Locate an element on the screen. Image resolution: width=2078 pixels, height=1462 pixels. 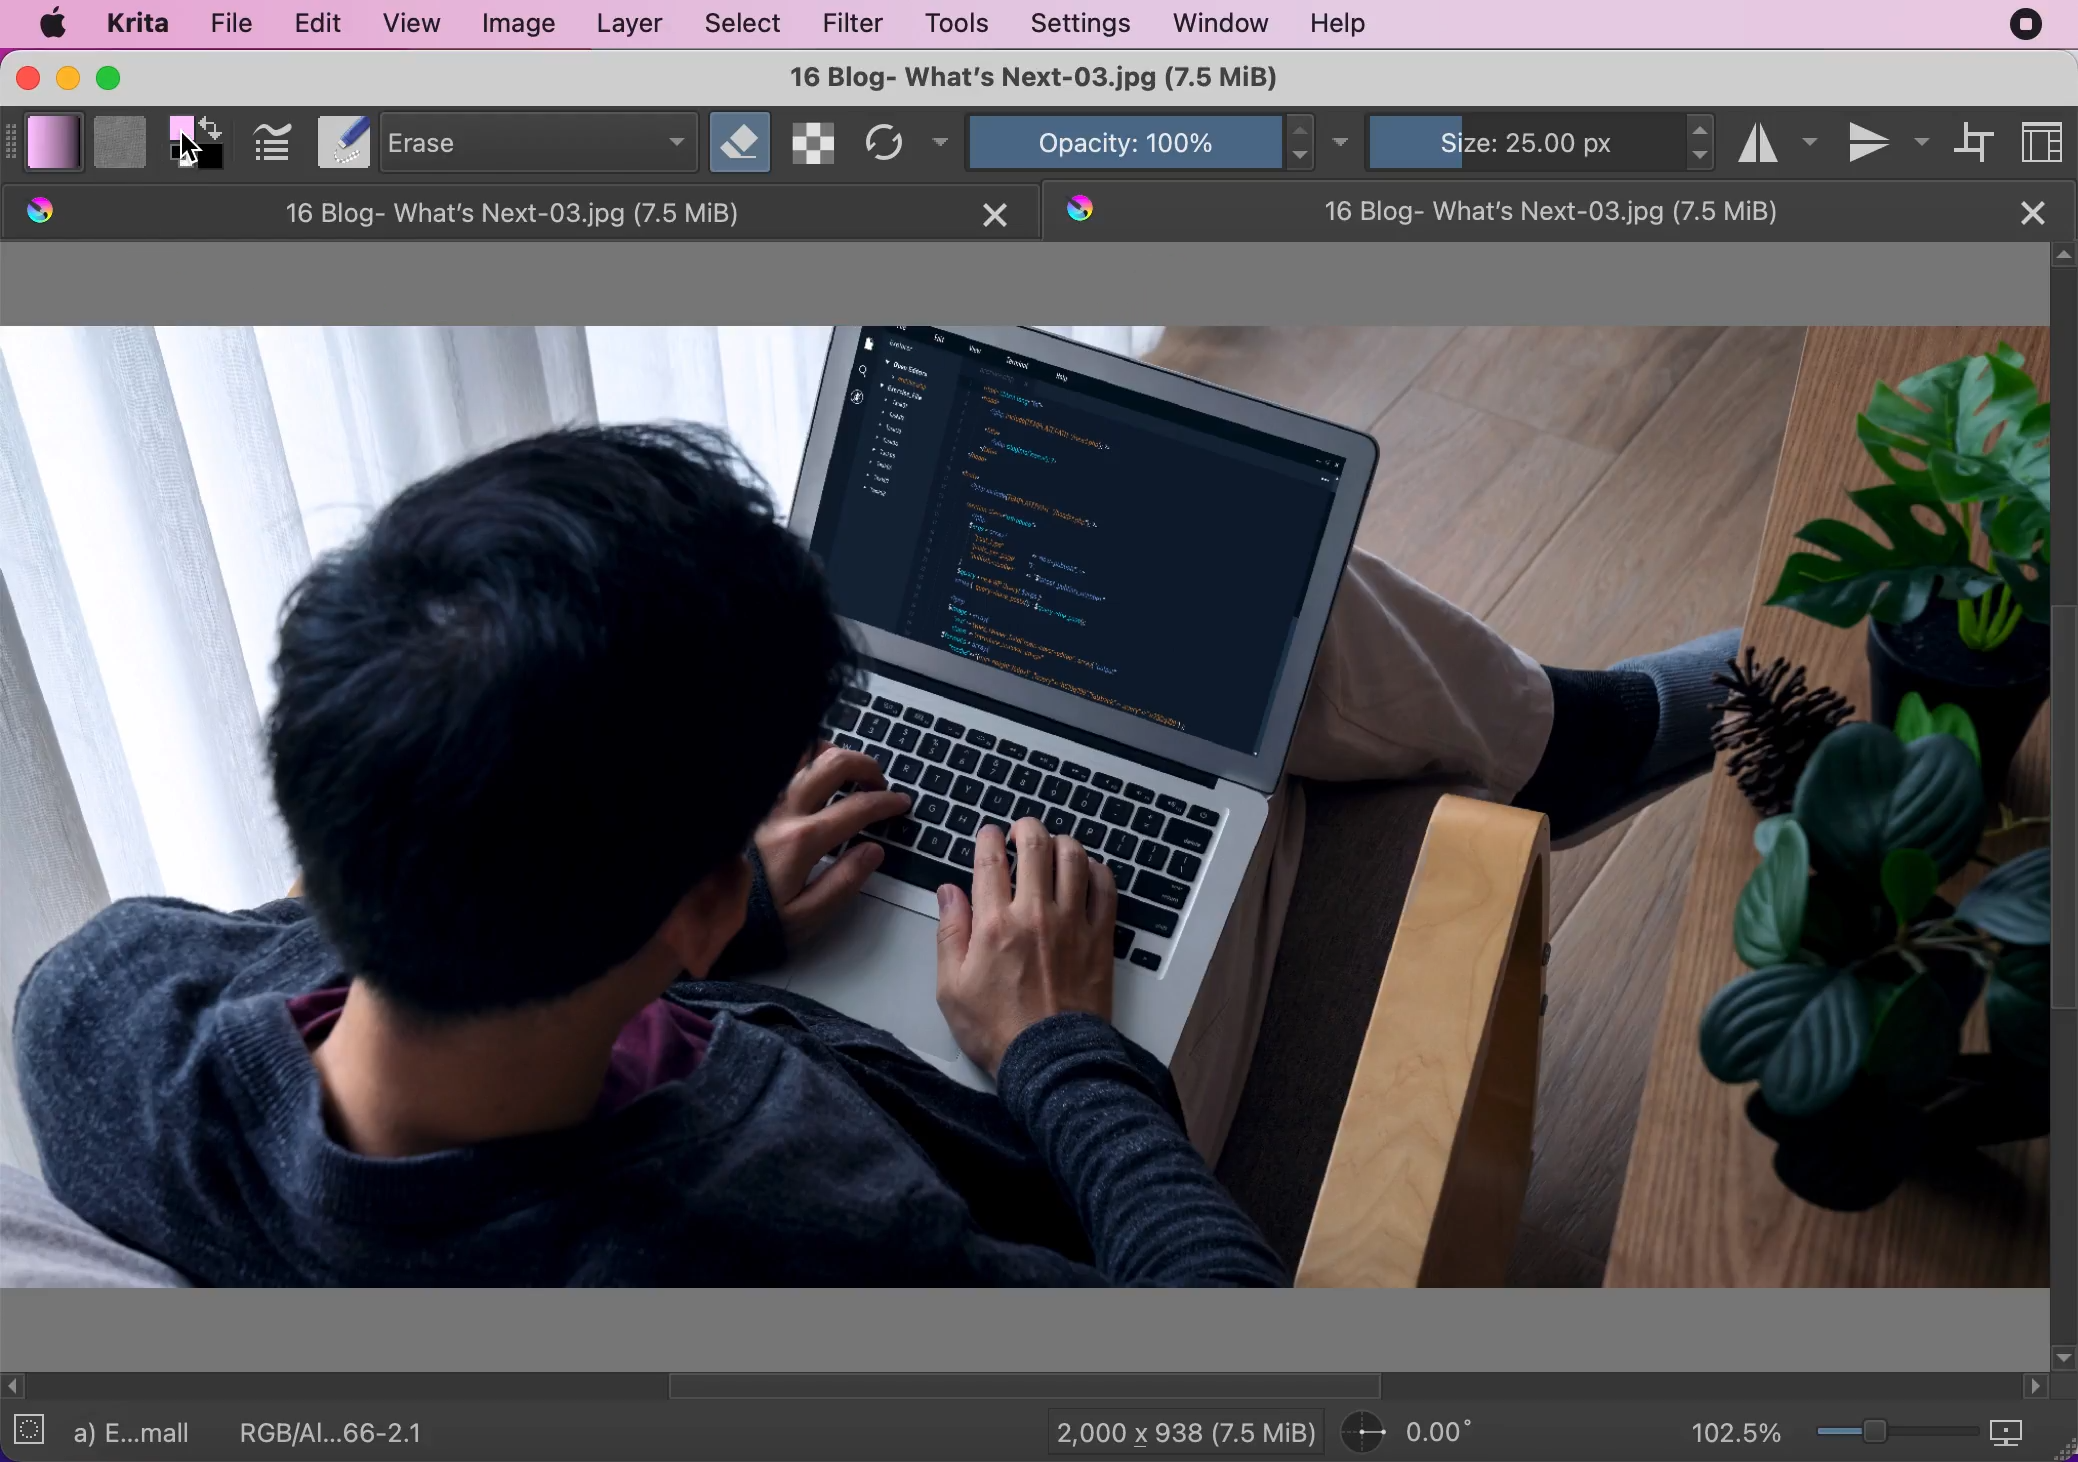
file is located at coordinates (232, 22).